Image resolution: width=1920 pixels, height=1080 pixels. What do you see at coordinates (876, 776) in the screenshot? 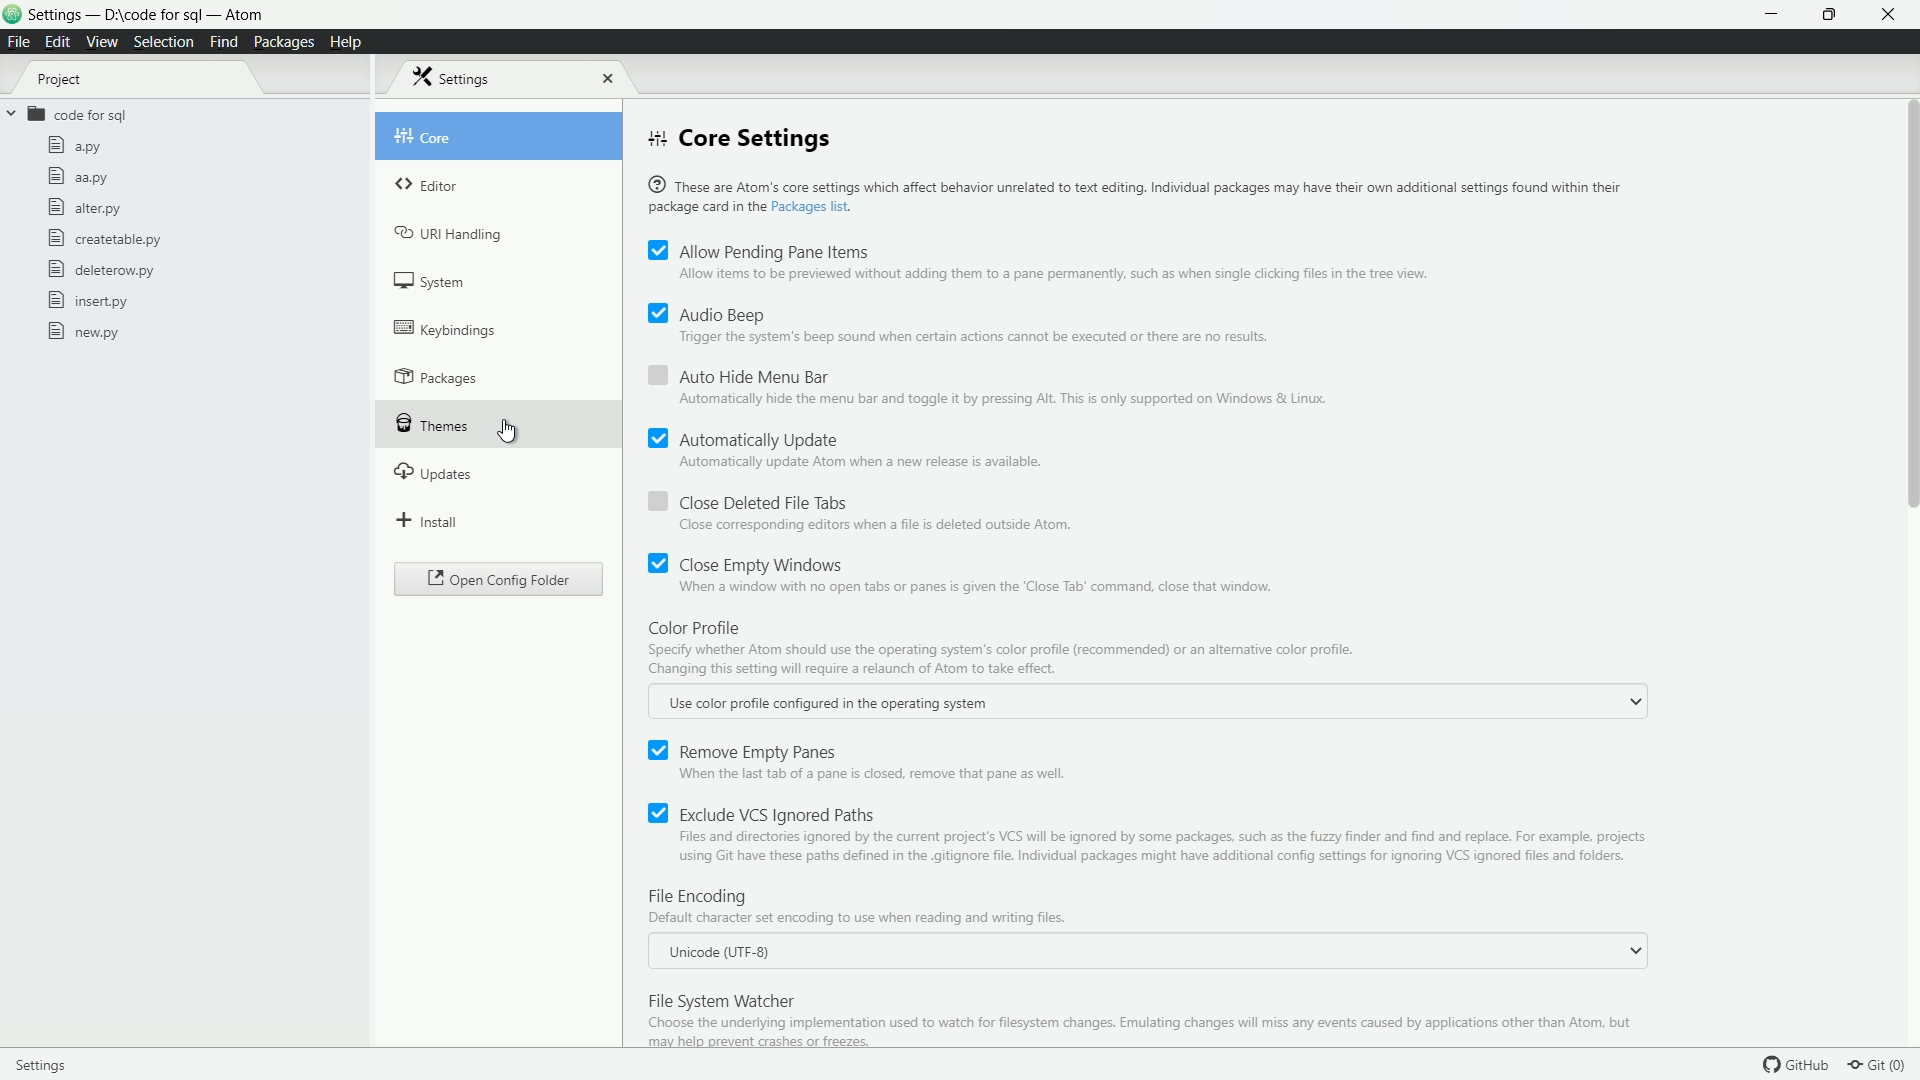
I see `when the last tab of a pane is closed, remove that pane as well` at bounding box center [876, 776].